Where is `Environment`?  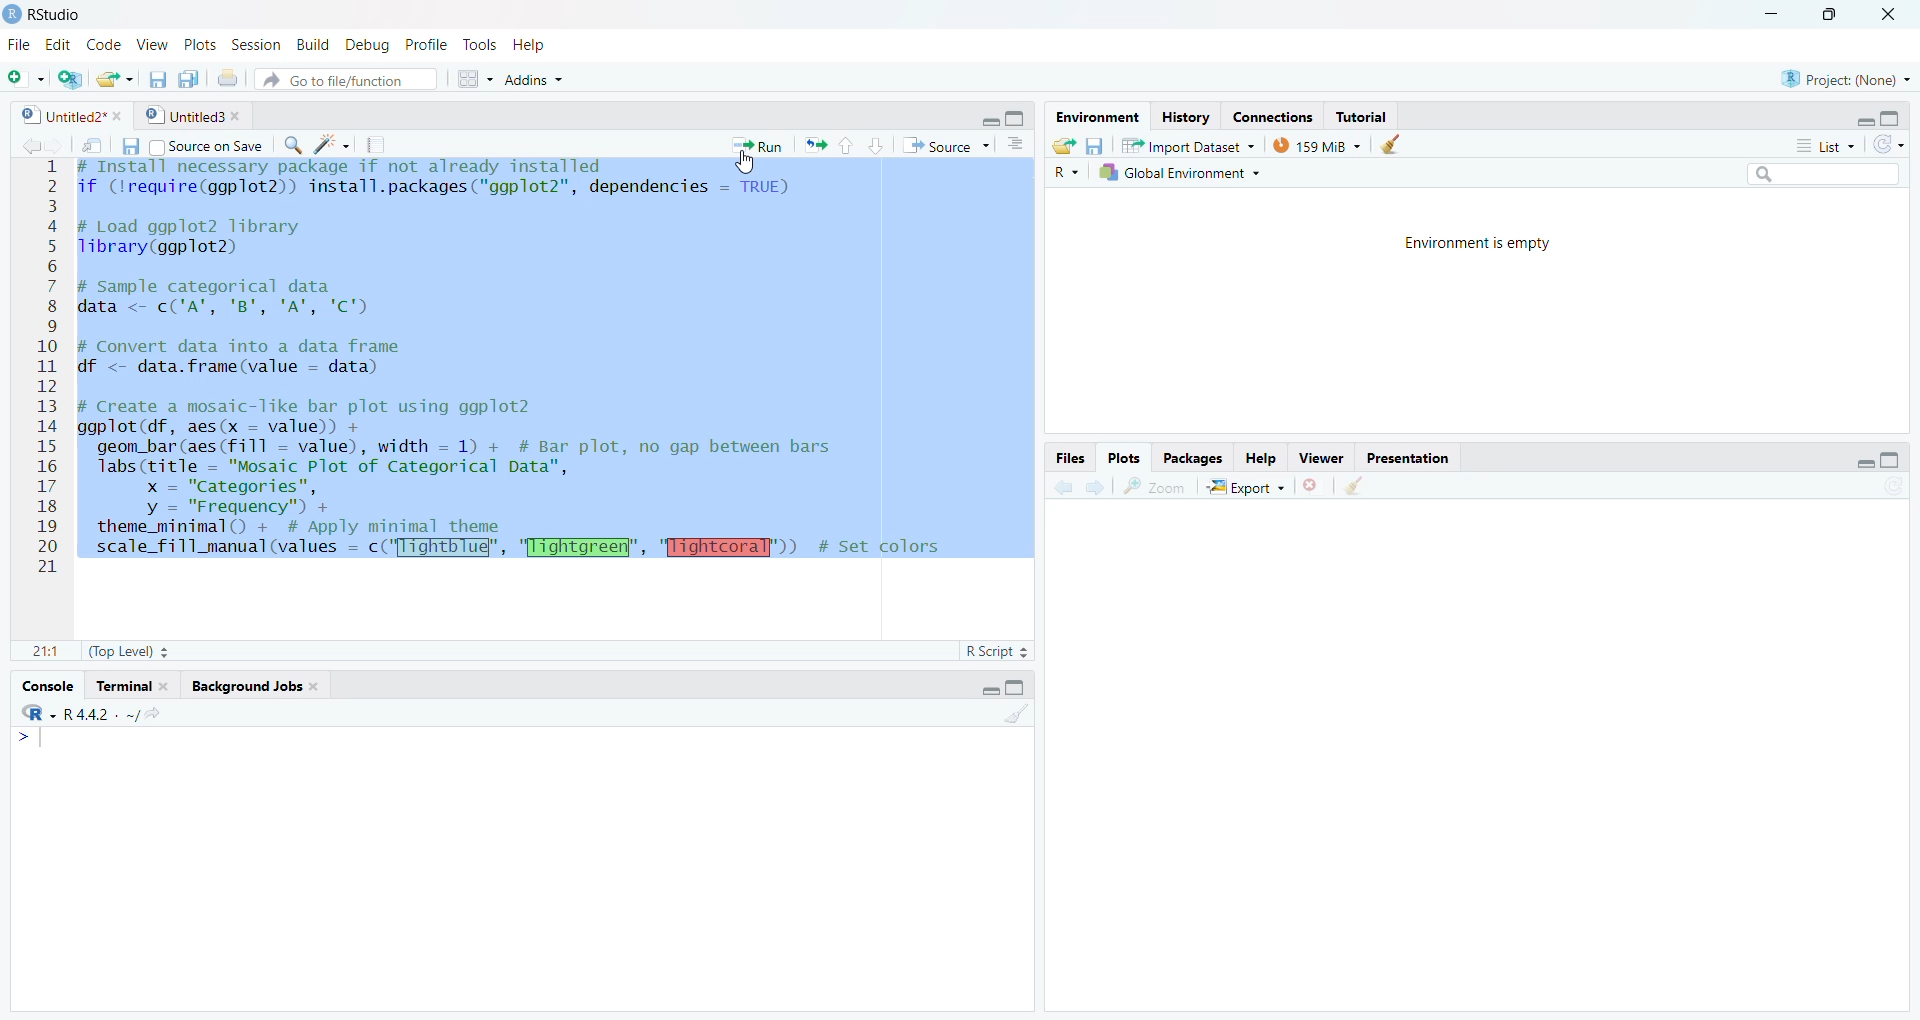 Environment is located at coordinates (1100, 118).